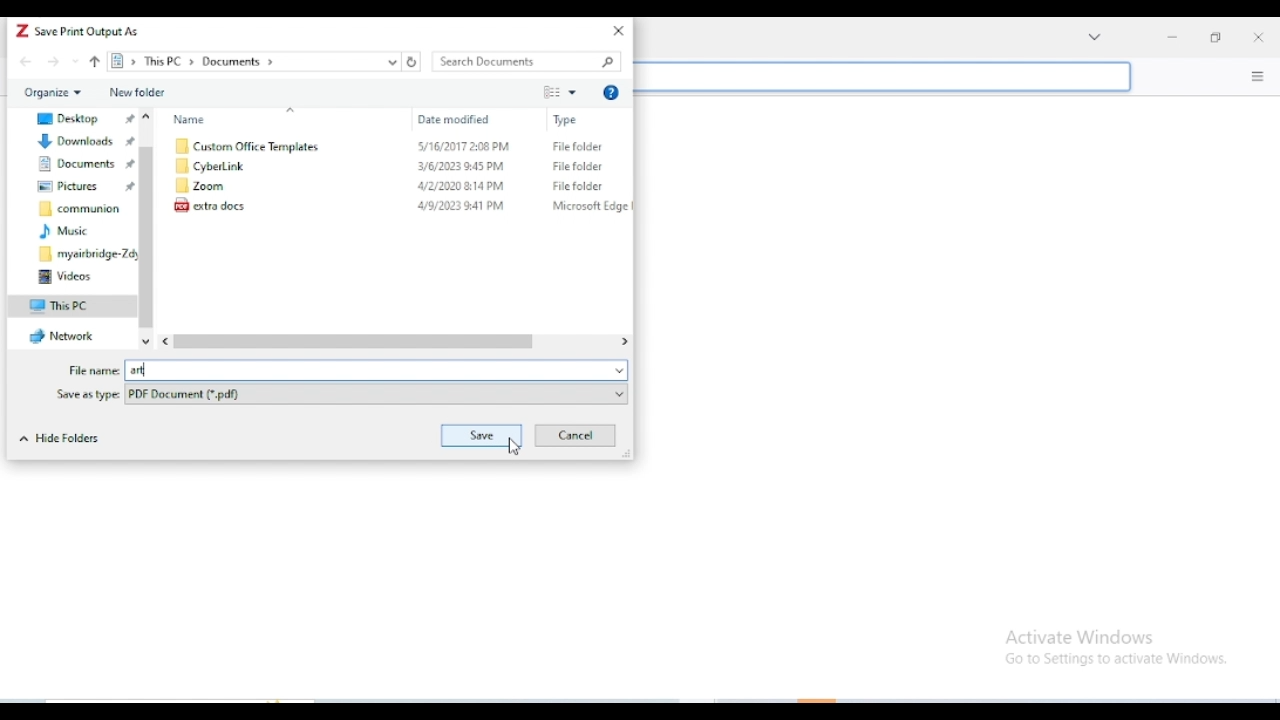 The image size is (1280, 720). What do you see at coordinates (570, 120) in the screenshot?
I see `Type` at bounding box center [570, 120].